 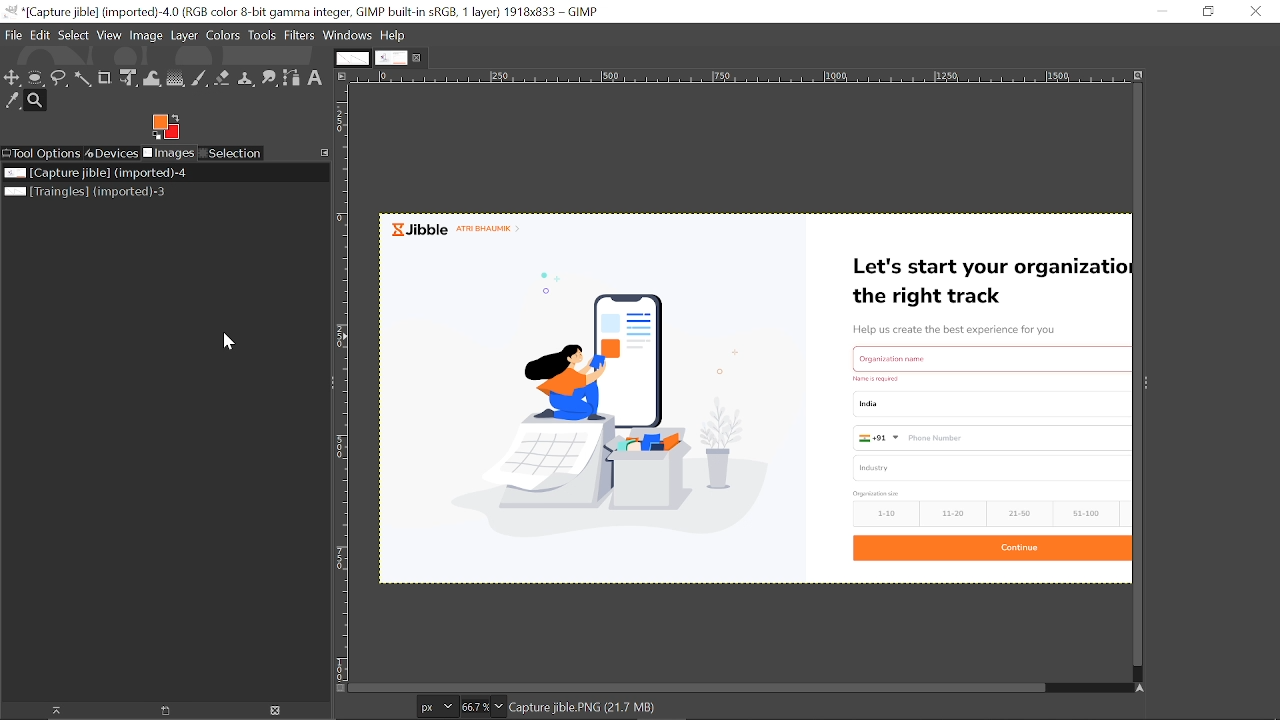 What do you see at coordinates (14, 36) in the screenshot?
I see `File` at bounding box center [14, 36].